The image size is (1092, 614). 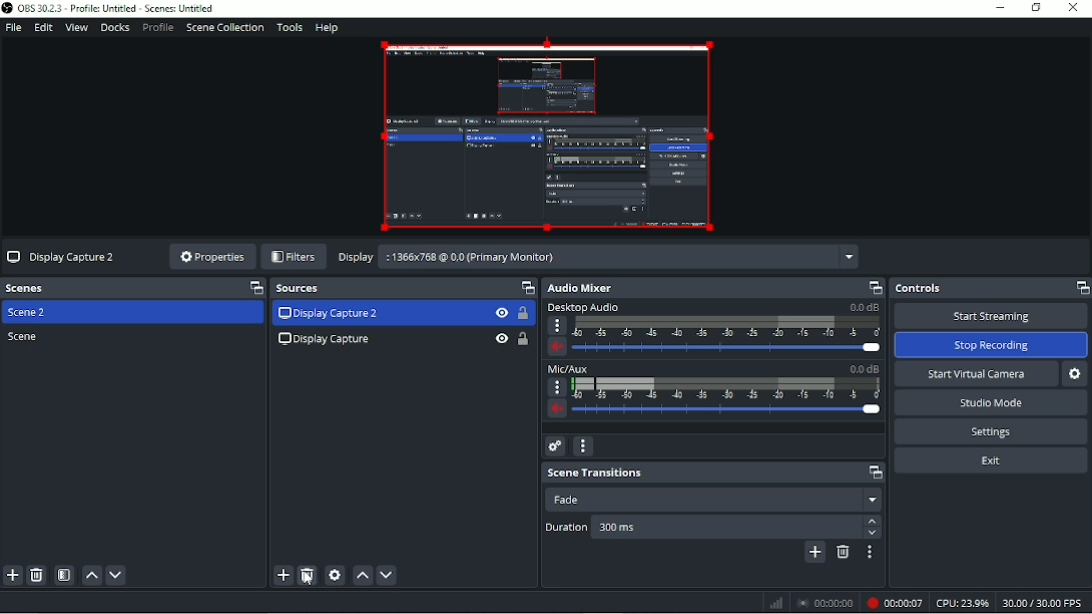 I want to click on Help, so click(x=329, y=29).